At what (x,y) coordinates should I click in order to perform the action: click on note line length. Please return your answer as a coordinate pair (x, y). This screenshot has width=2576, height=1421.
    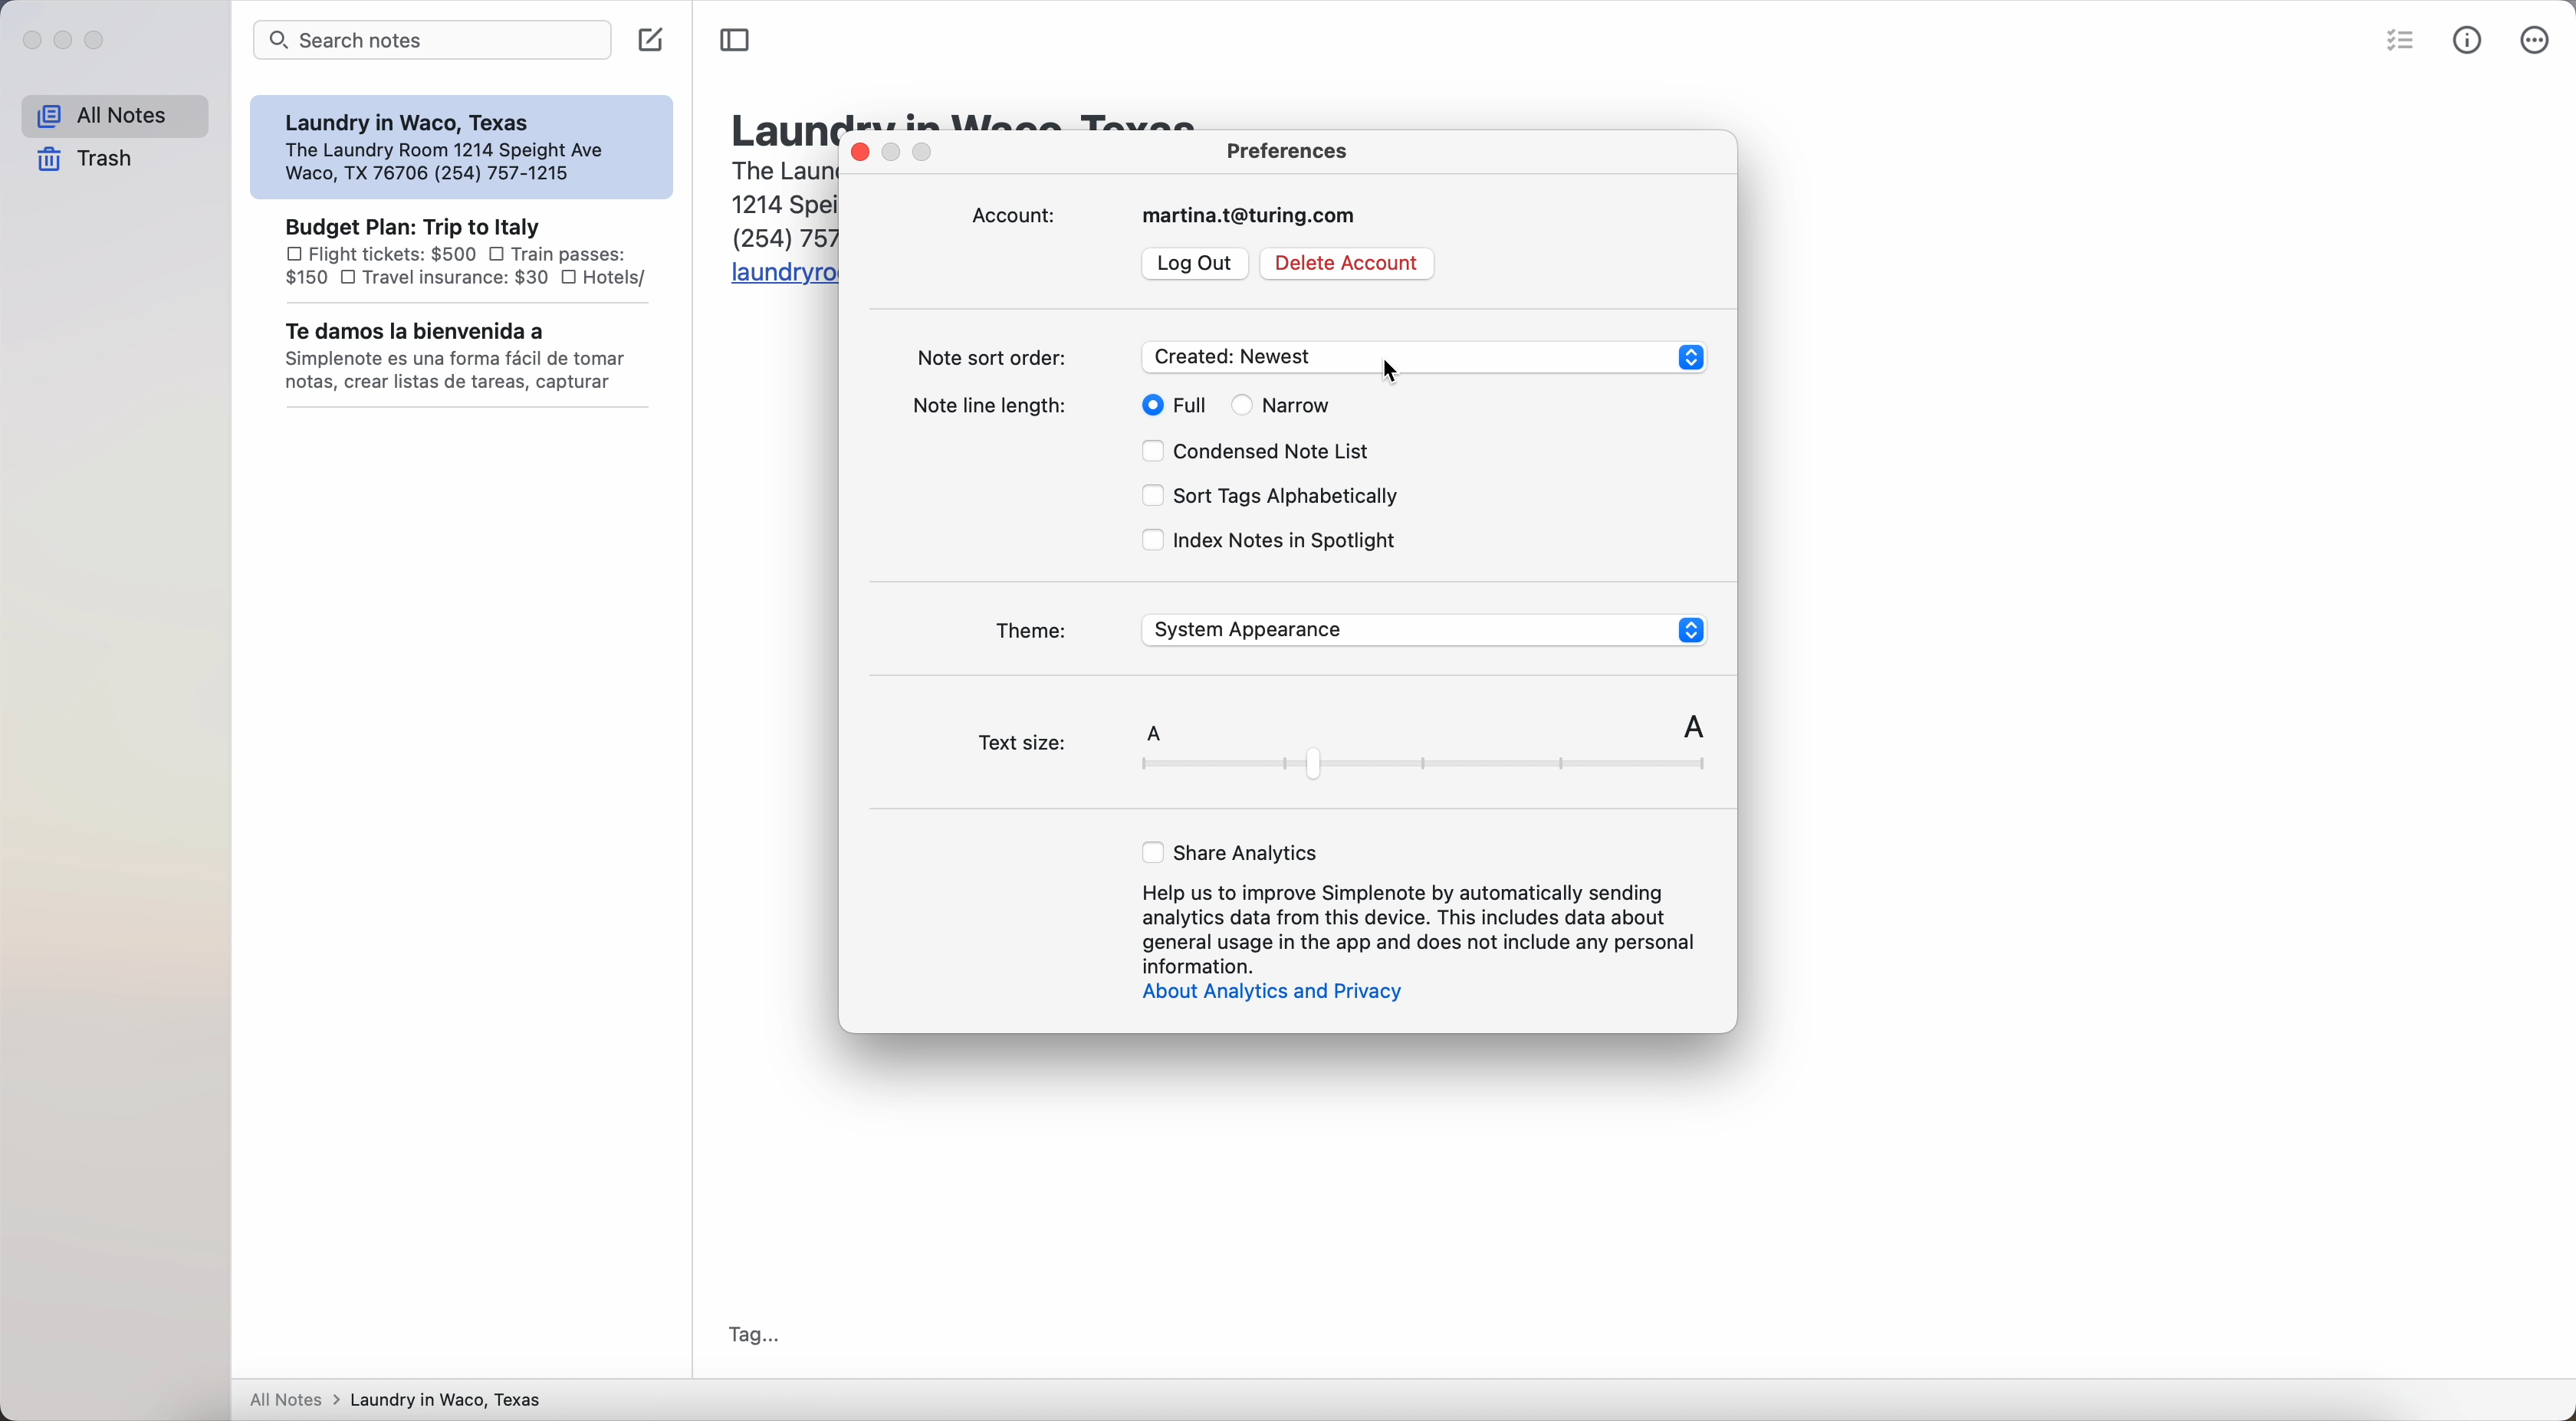
    Looking at the image, I should click on (998, 404).